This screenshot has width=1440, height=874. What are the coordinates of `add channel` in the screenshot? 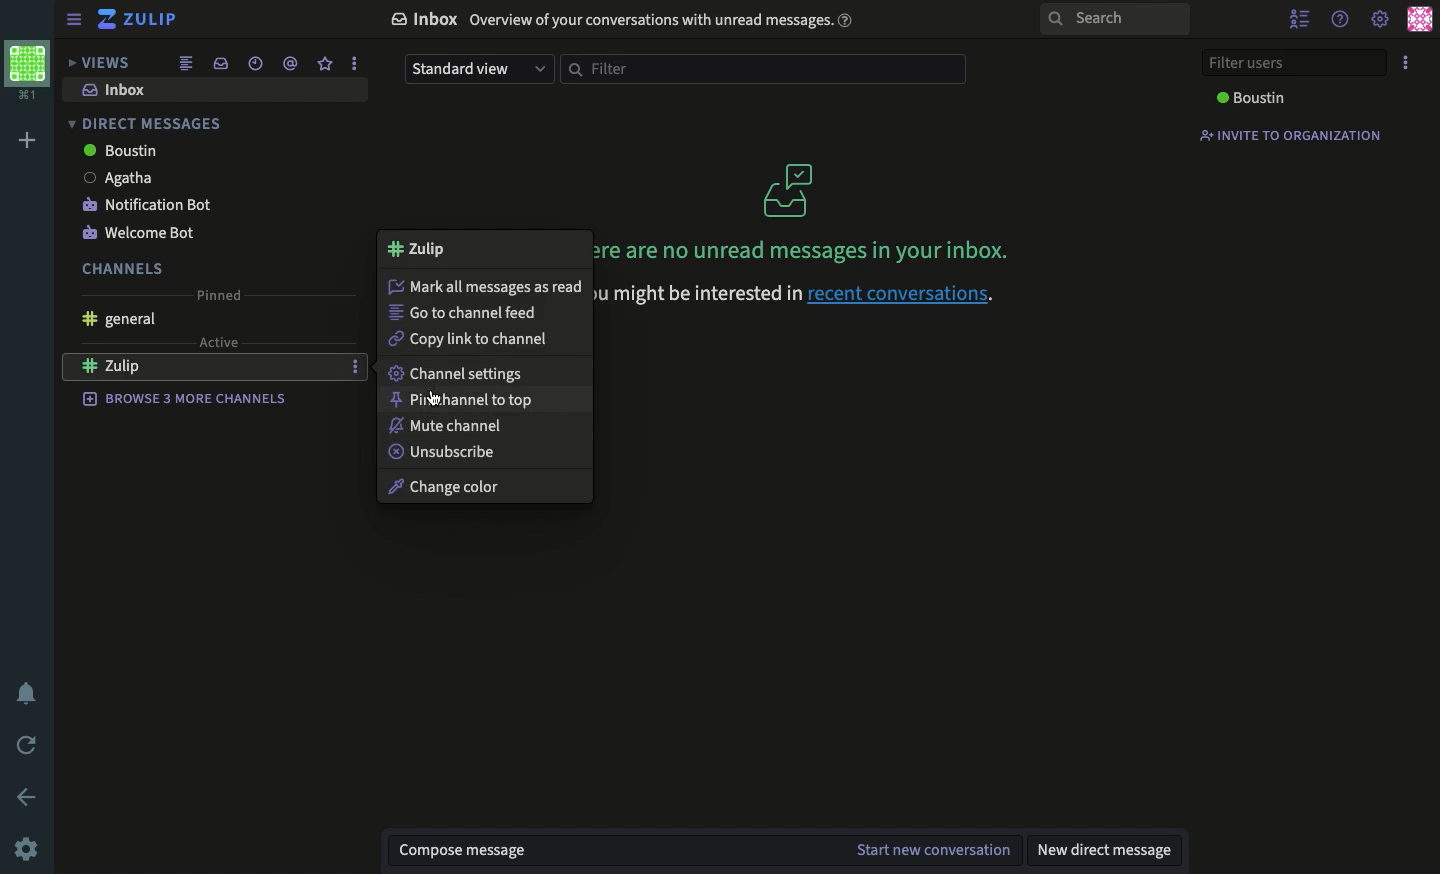 It's located at (326, 367).